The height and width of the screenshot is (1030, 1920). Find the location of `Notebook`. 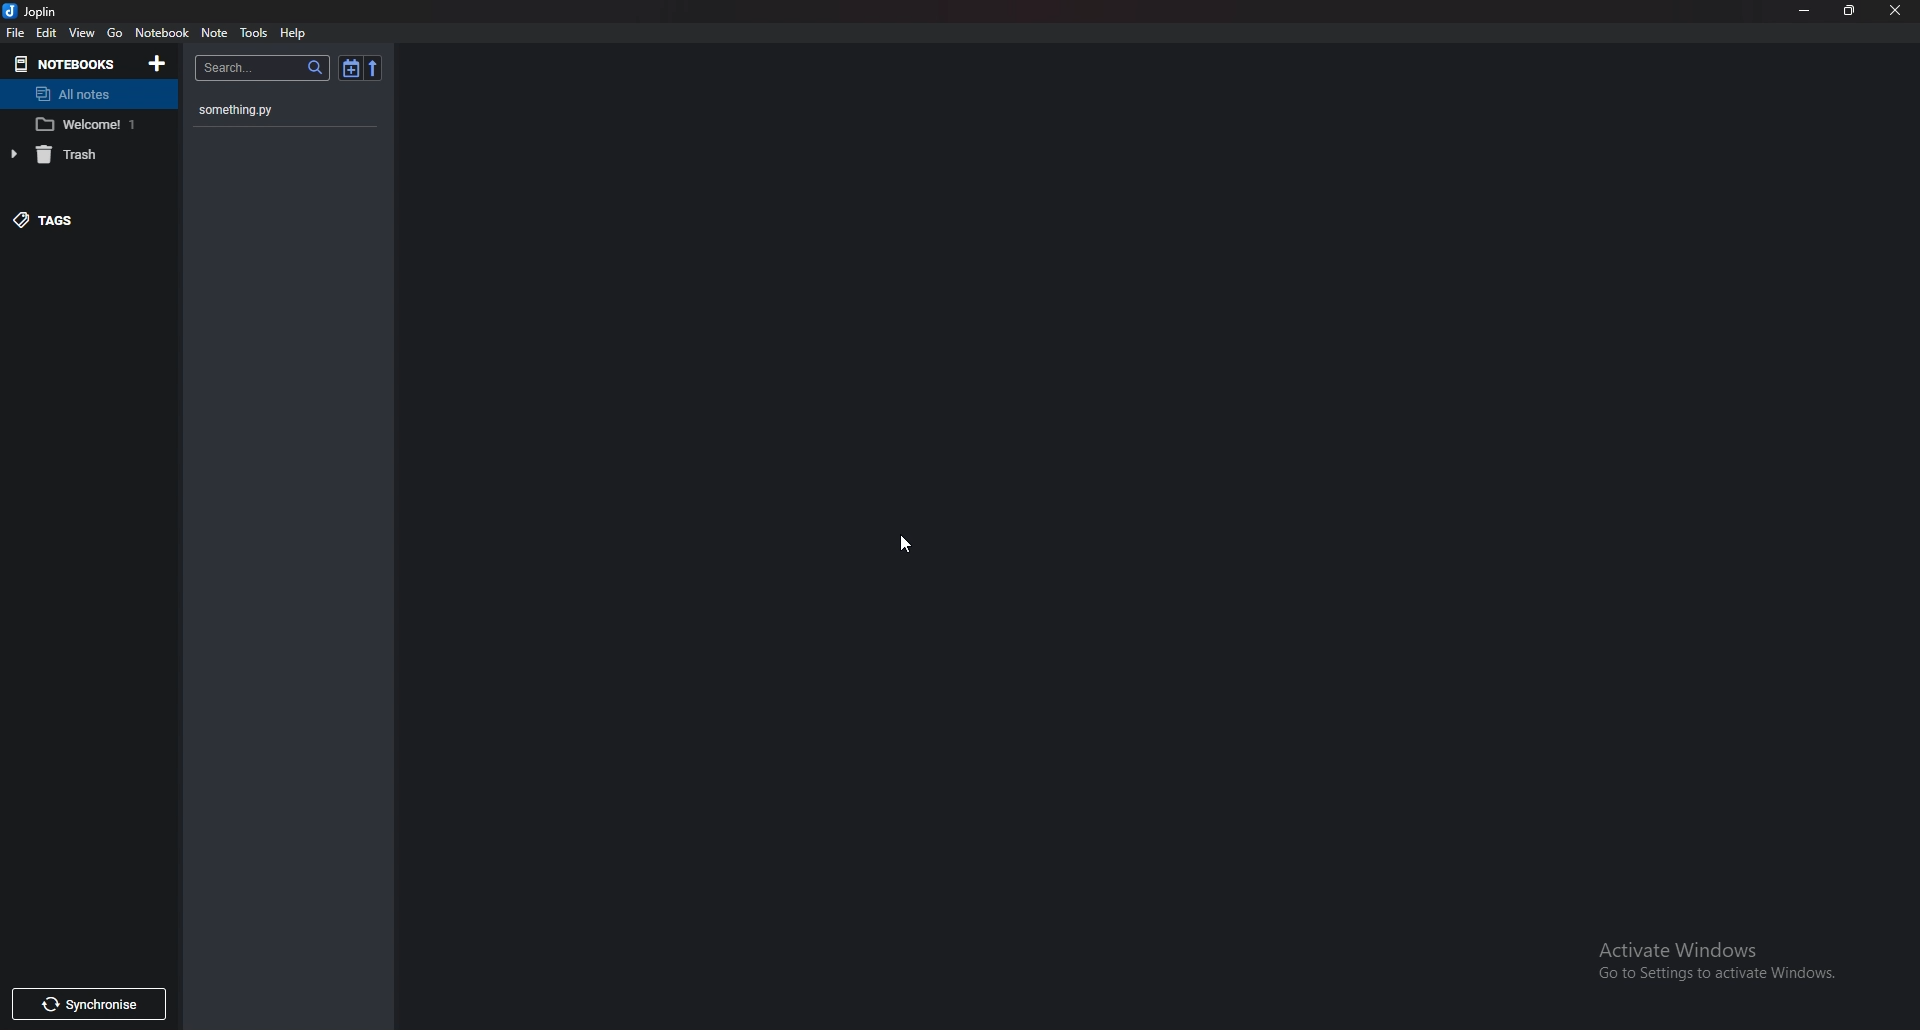

Notebook is located at coordinates (162, 32).